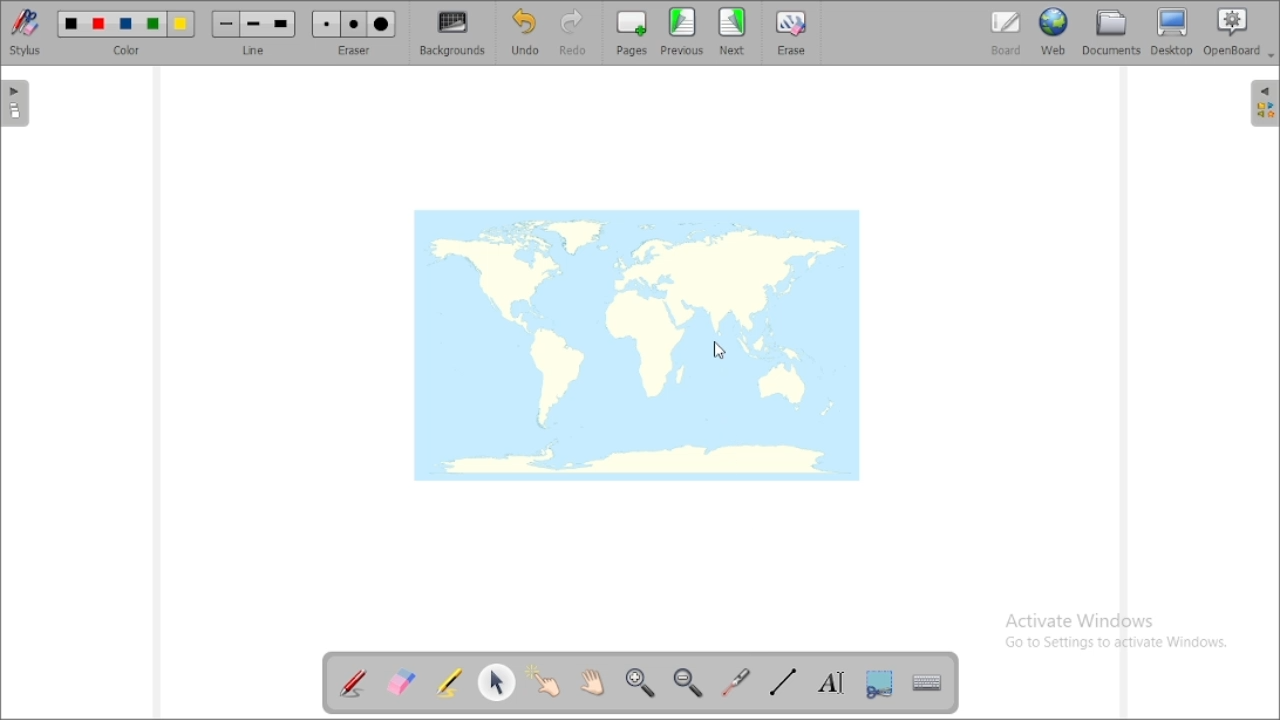  Describe the element at coordinates (1111, 33) in the screenshot. I see `documents` at that location.